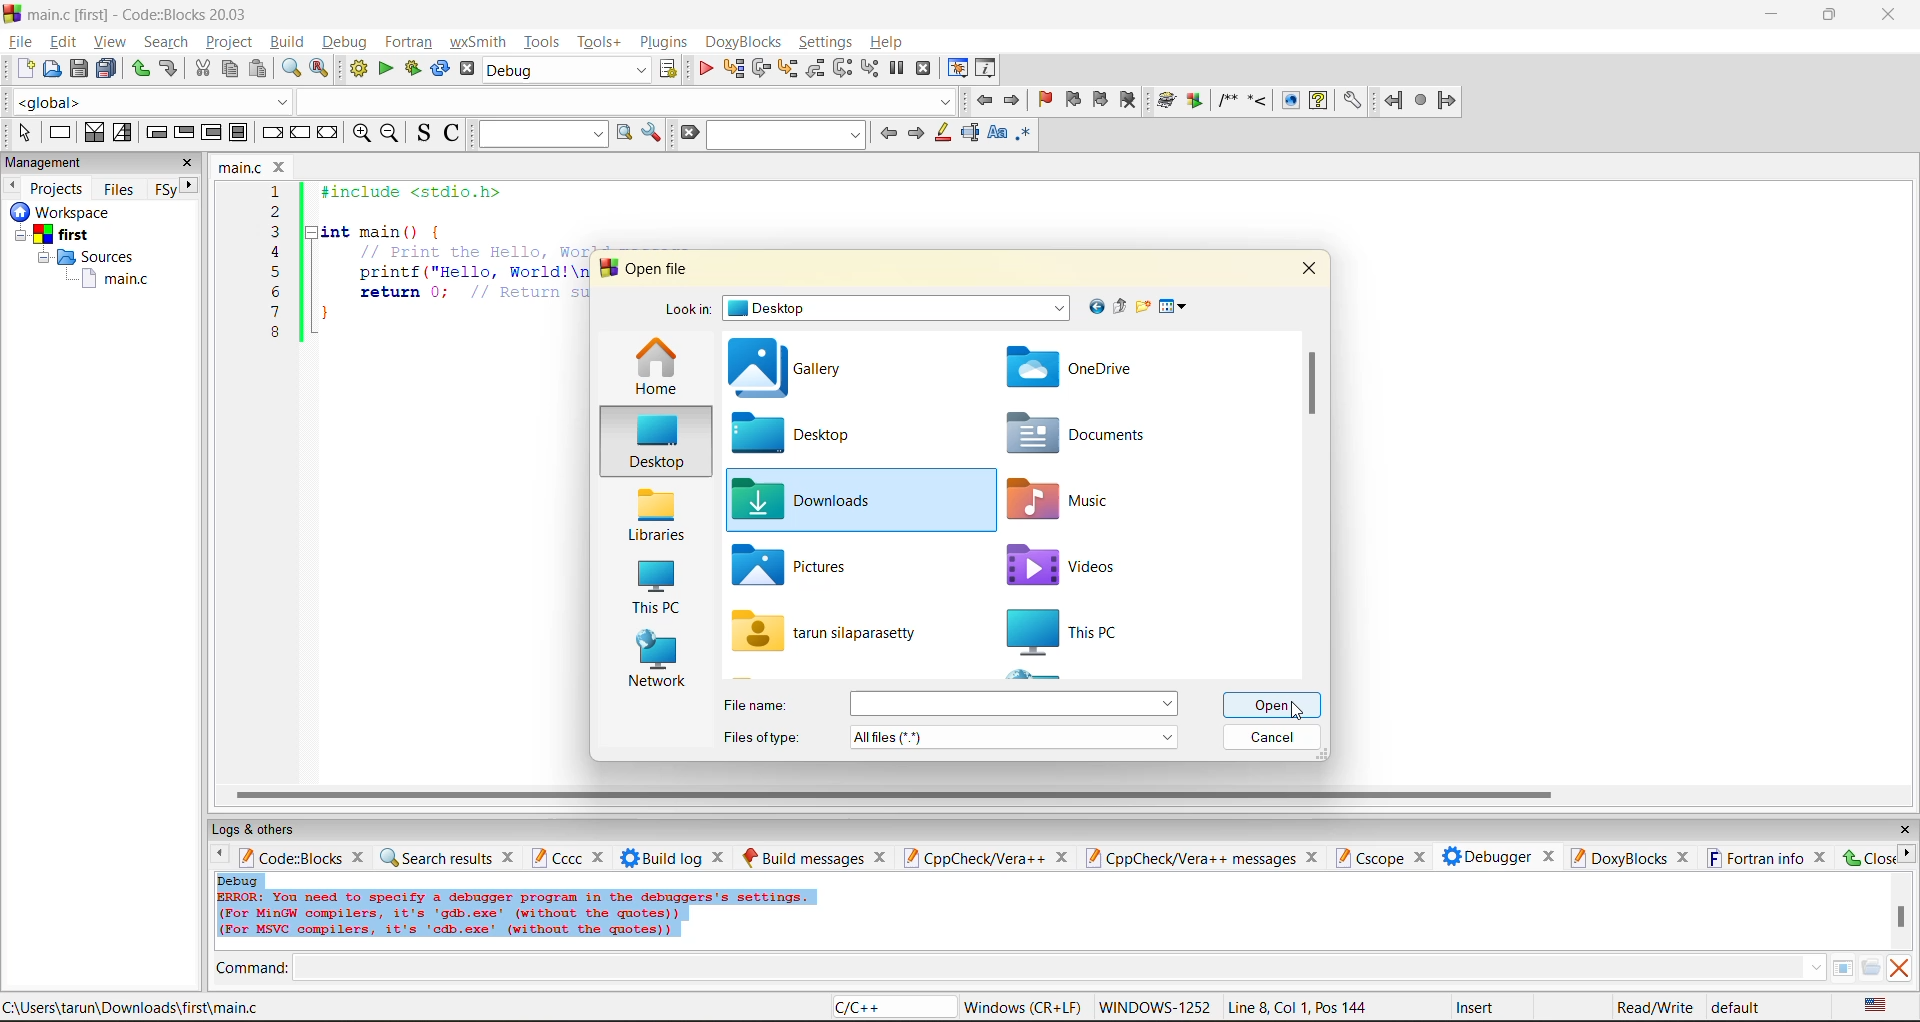 This screenshot has height=1022, width=1920. What do you see at coordinates (1296, 711) in the screenshot?
I see `cursor` at bounding box center [1296, 711].